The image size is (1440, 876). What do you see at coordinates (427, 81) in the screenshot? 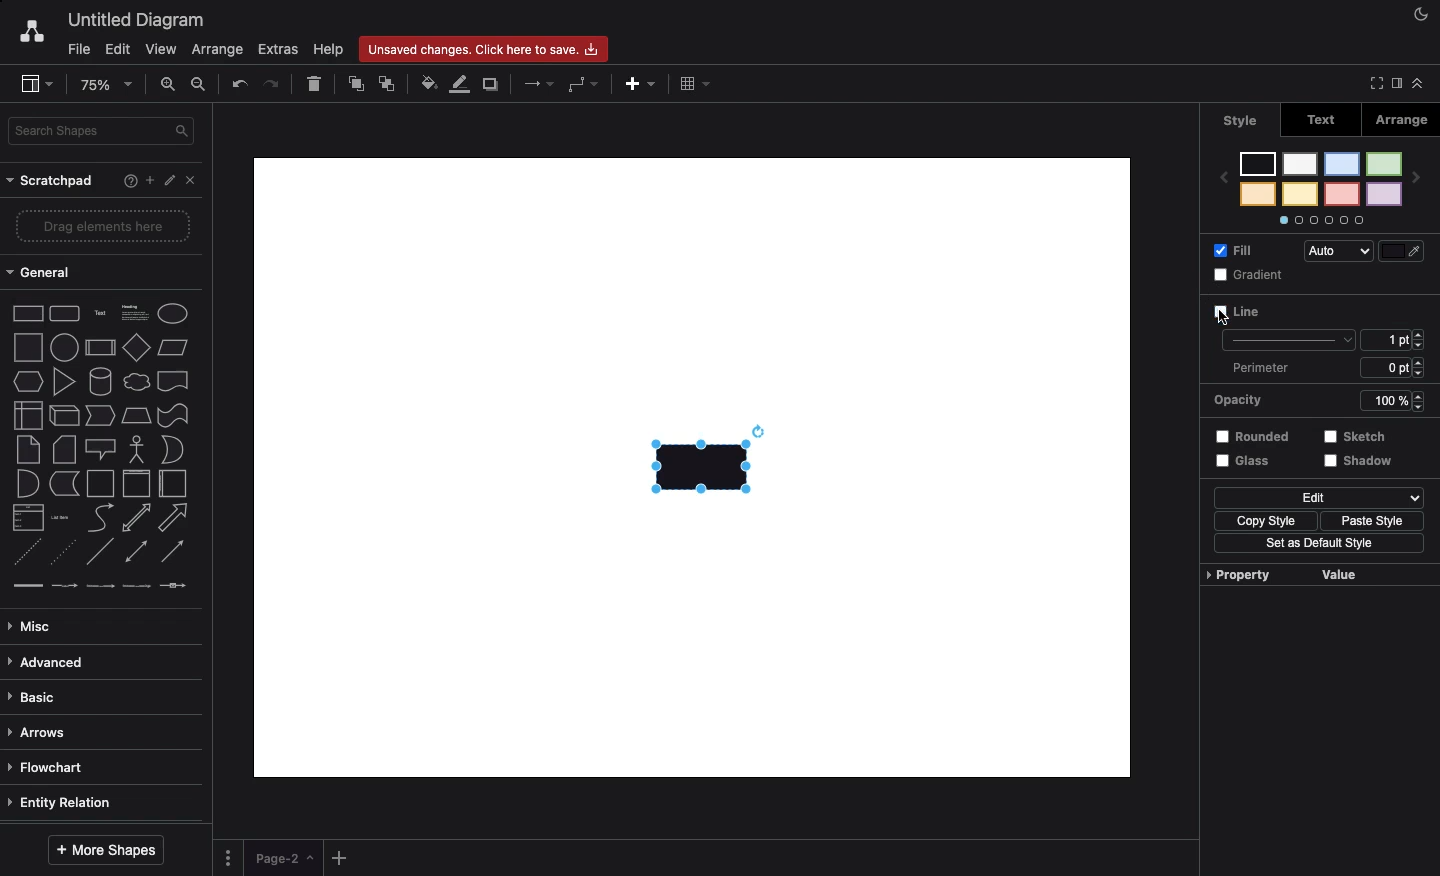
I see `Fill color` at bounding box center [427, 81].